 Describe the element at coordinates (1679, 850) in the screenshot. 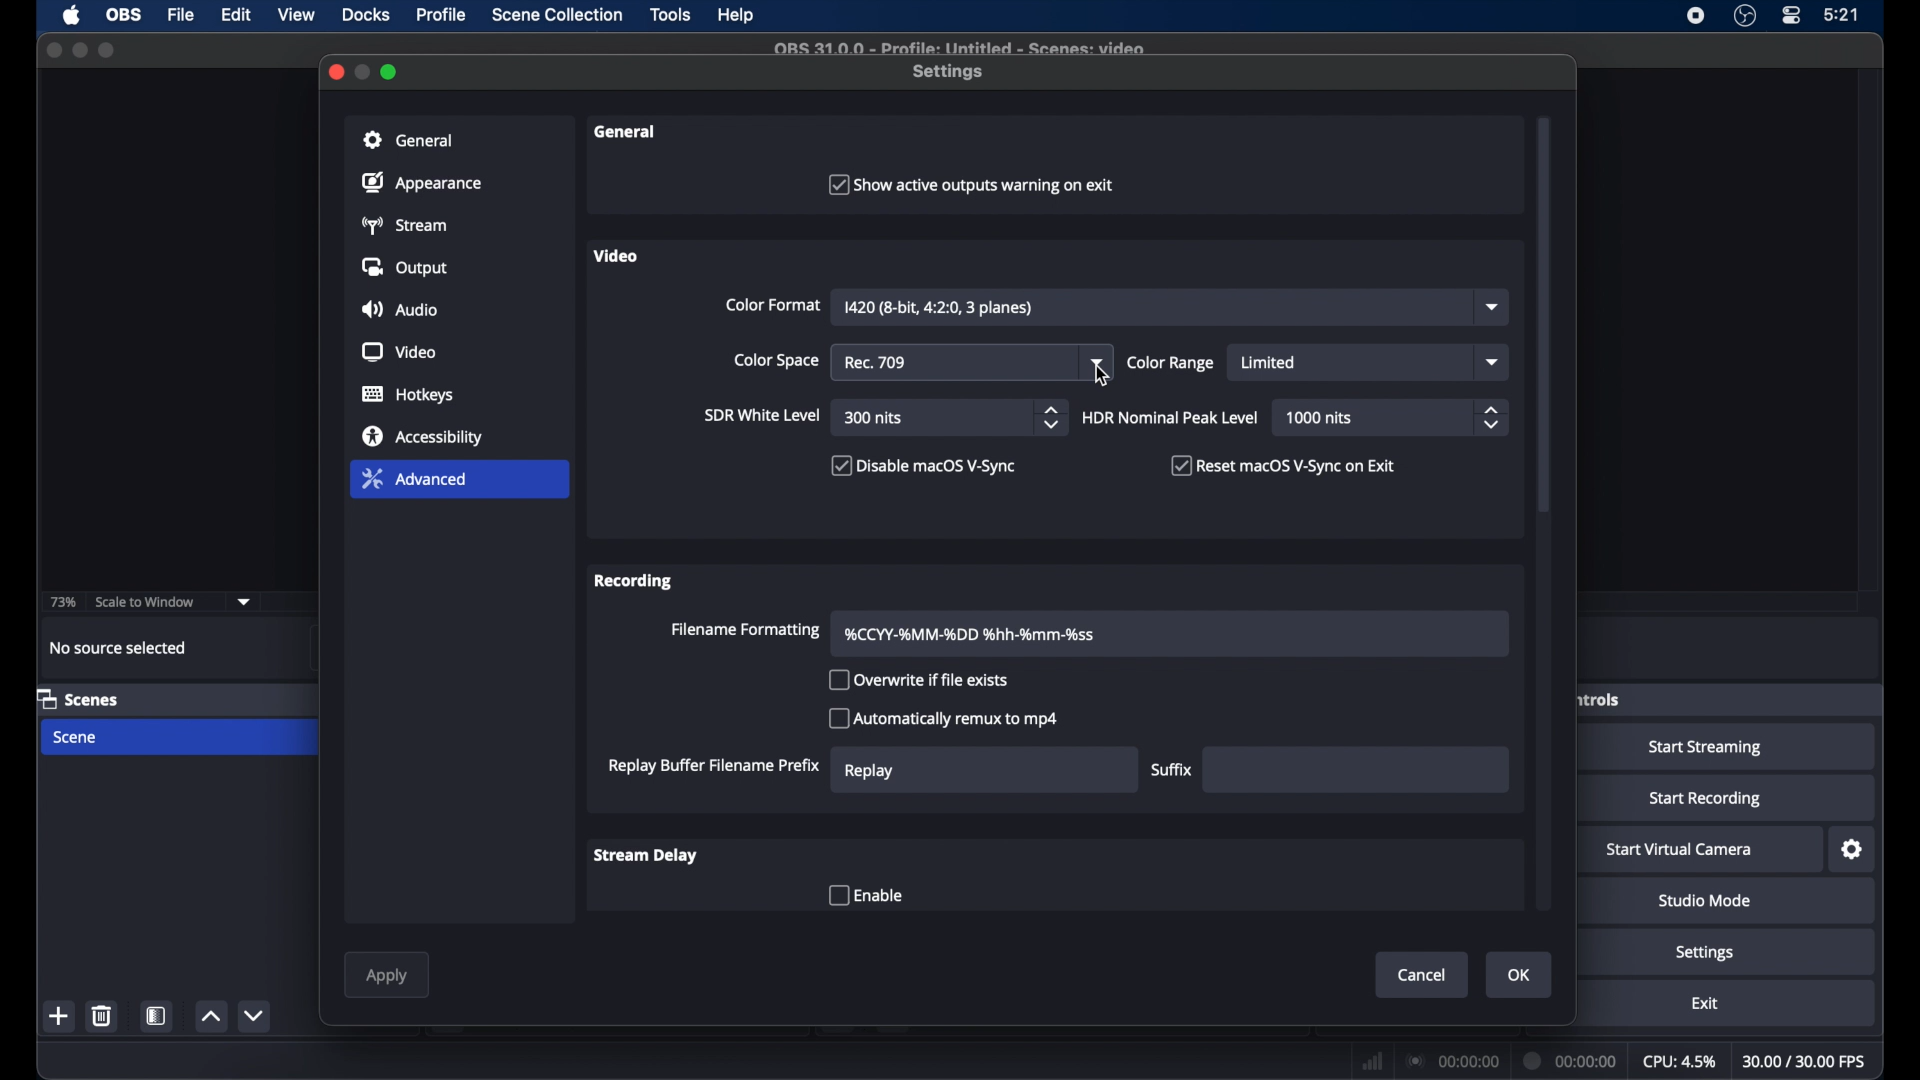

I see `start virtual camera` at that location.